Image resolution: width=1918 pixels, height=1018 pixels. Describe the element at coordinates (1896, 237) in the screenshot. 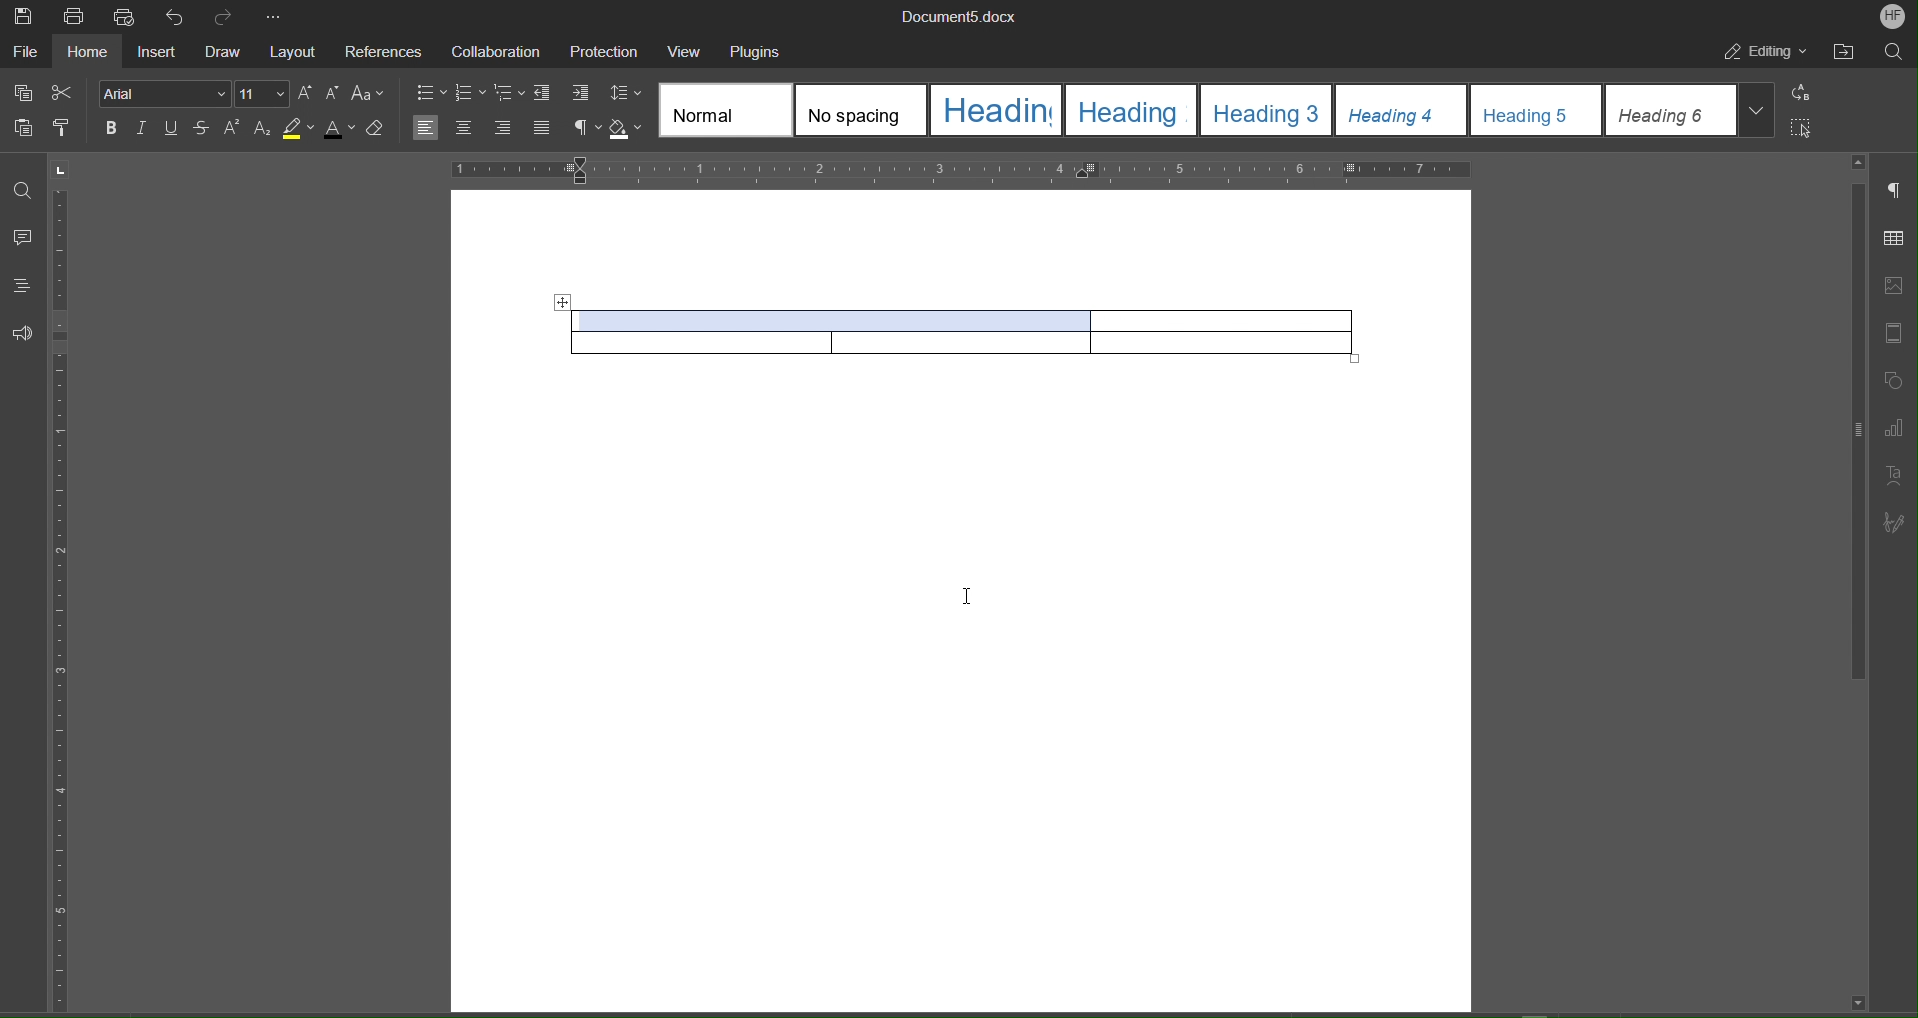

I see `Table Settings` at that location.